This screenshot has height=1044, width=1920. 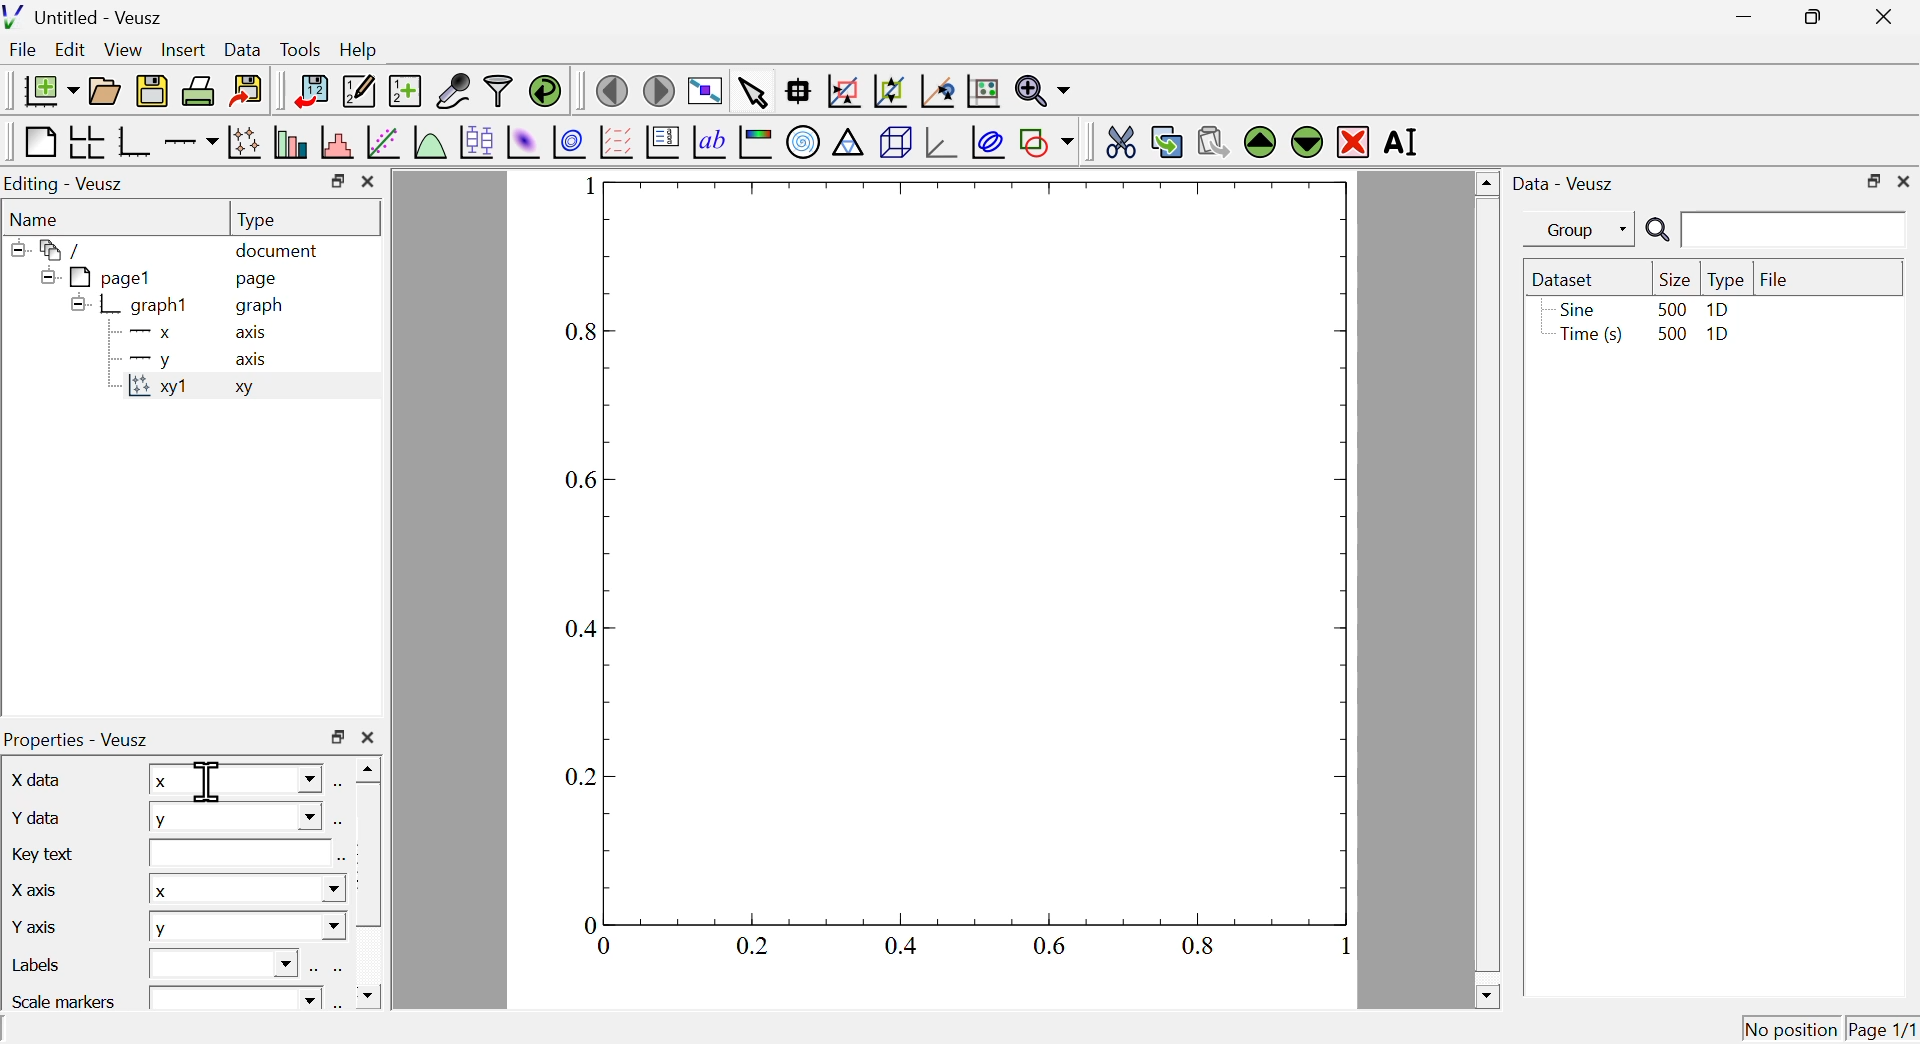 What do you see at coordinates (369, 884) in the screenshot?
I see `scrollbar` at bounding box center [369, 884].